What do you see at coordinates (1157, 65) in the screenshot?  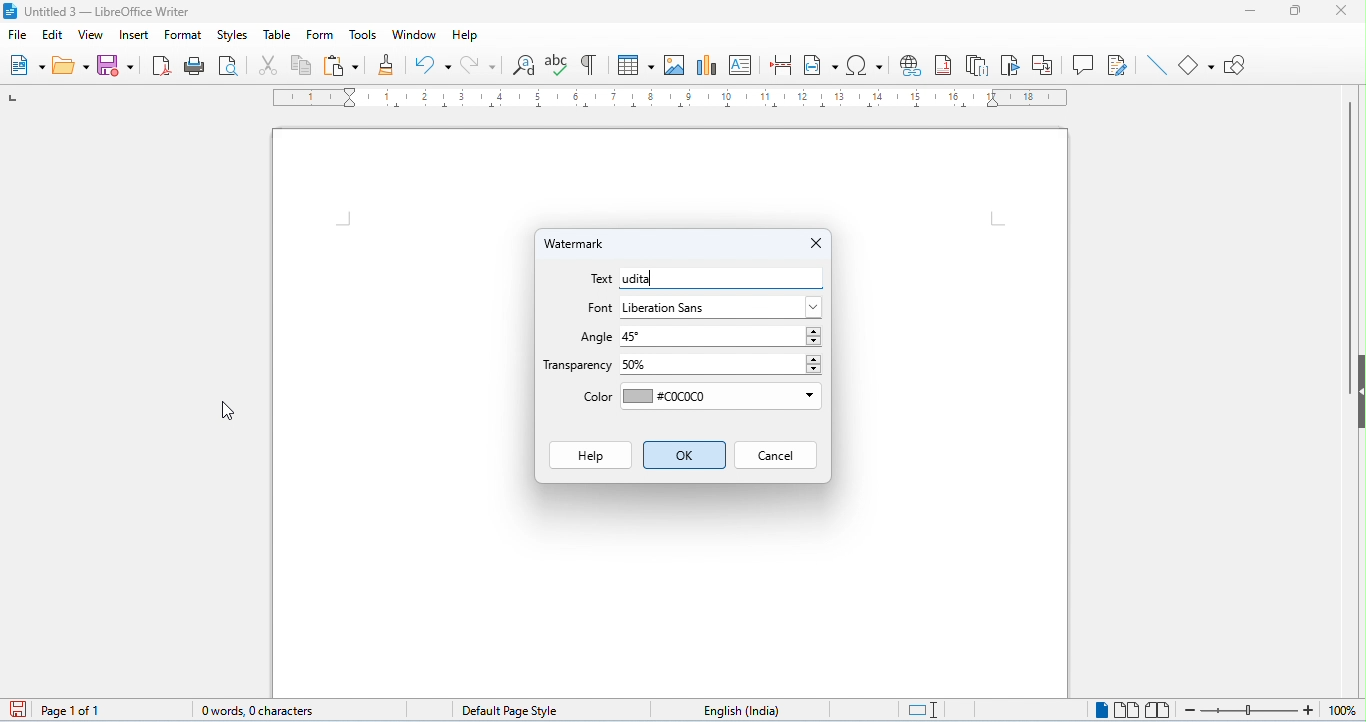 I see `line` at bounding box center [1157, 65].